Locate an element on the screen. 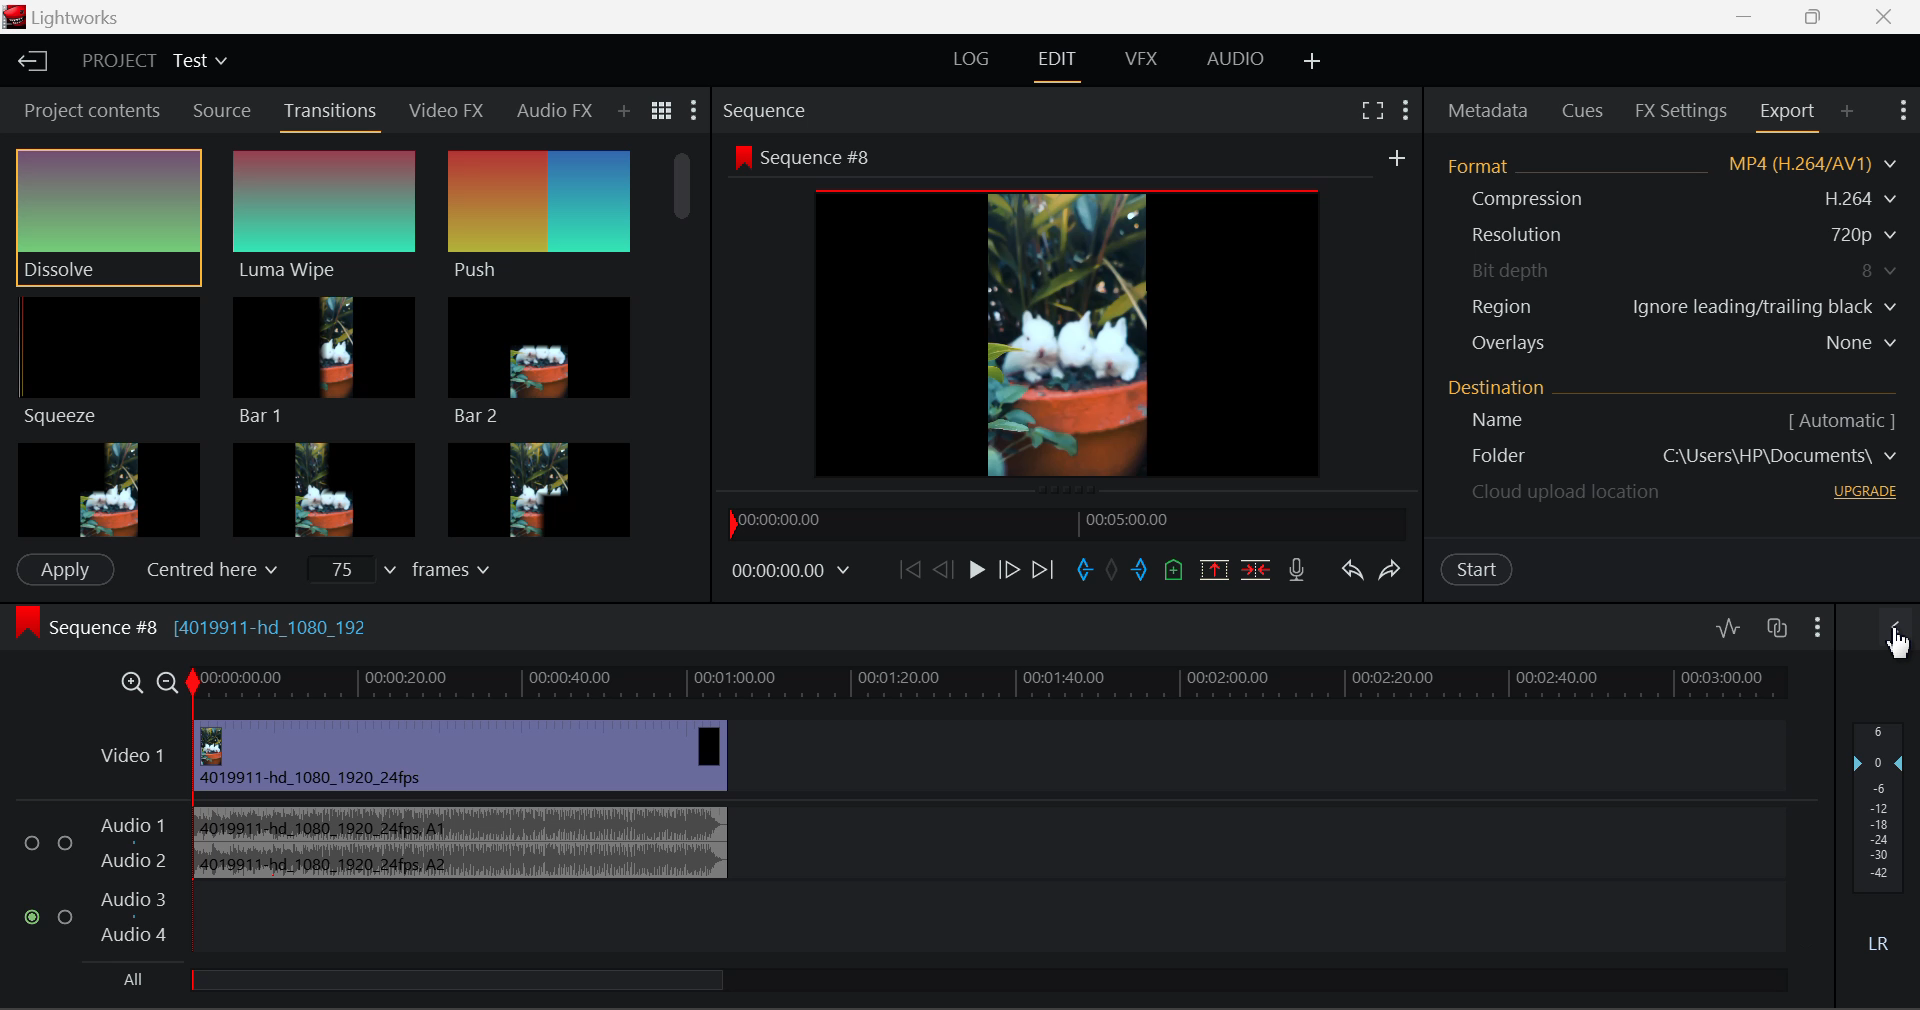 The image size is (1920, 1010). Add Panel is located at coordinates (624, 111).